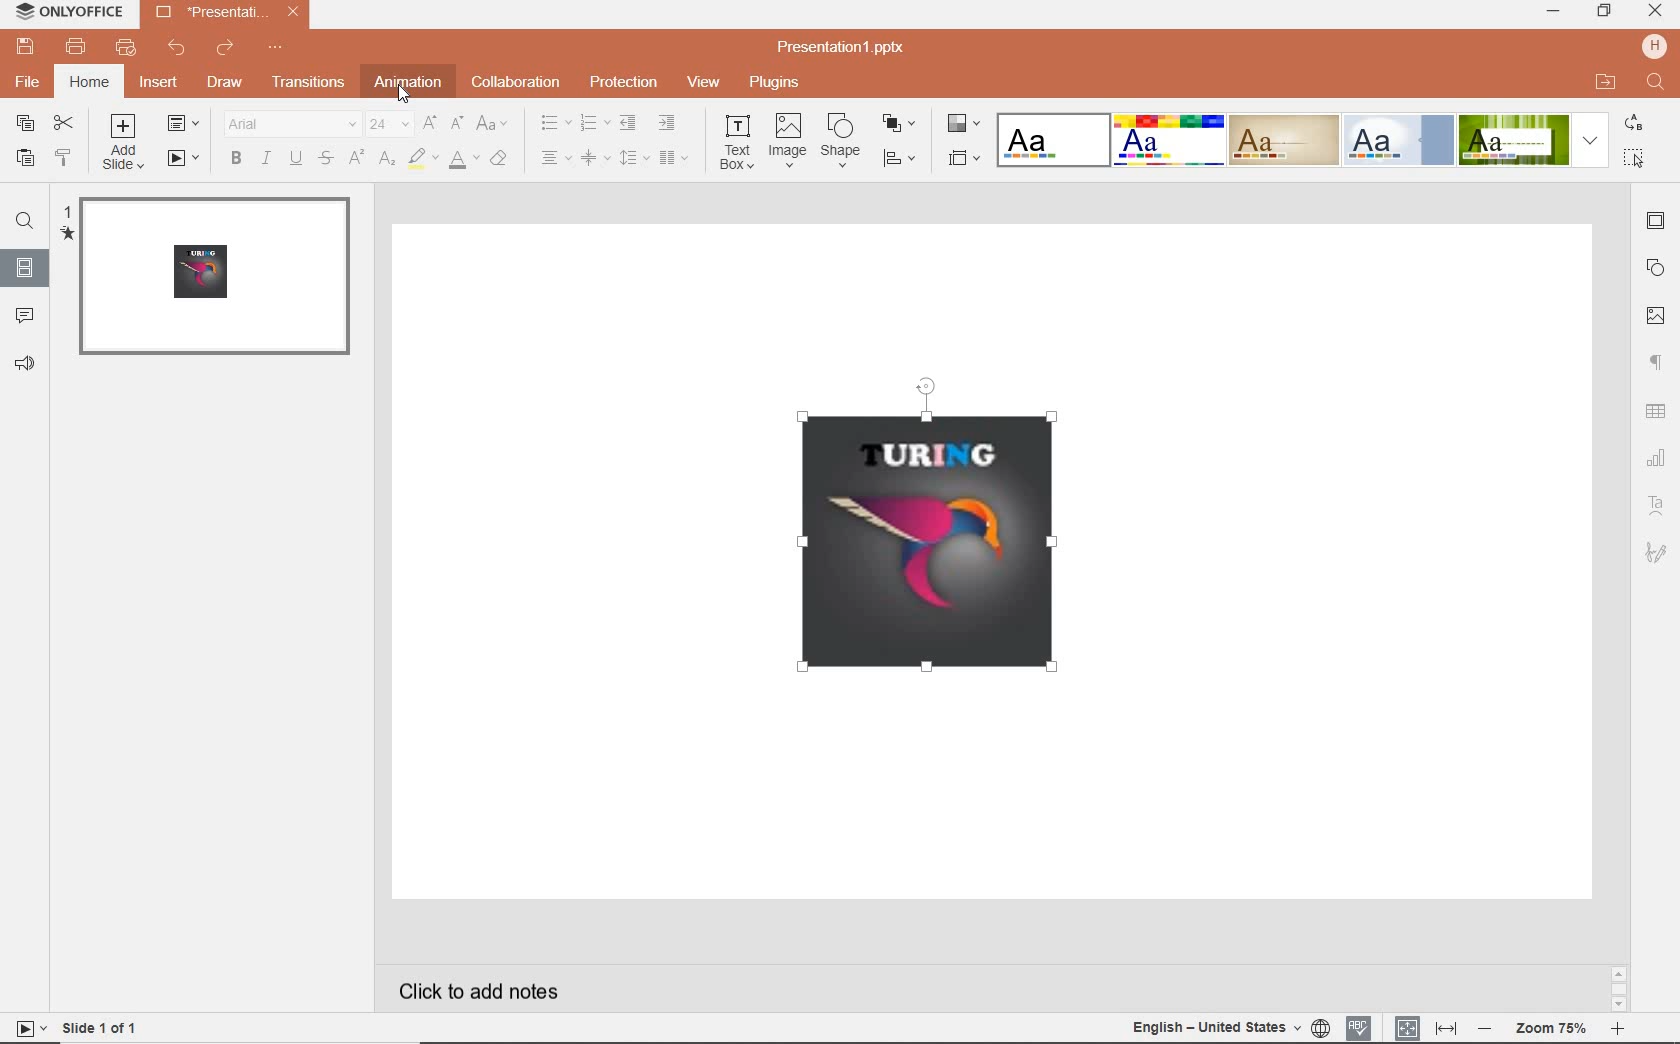 The width and height of the screenshot is (1680, 1044). What do you see at coordinates (123, 142) in the screenshot?
I see `add slide` at bounding box center [123, 142].